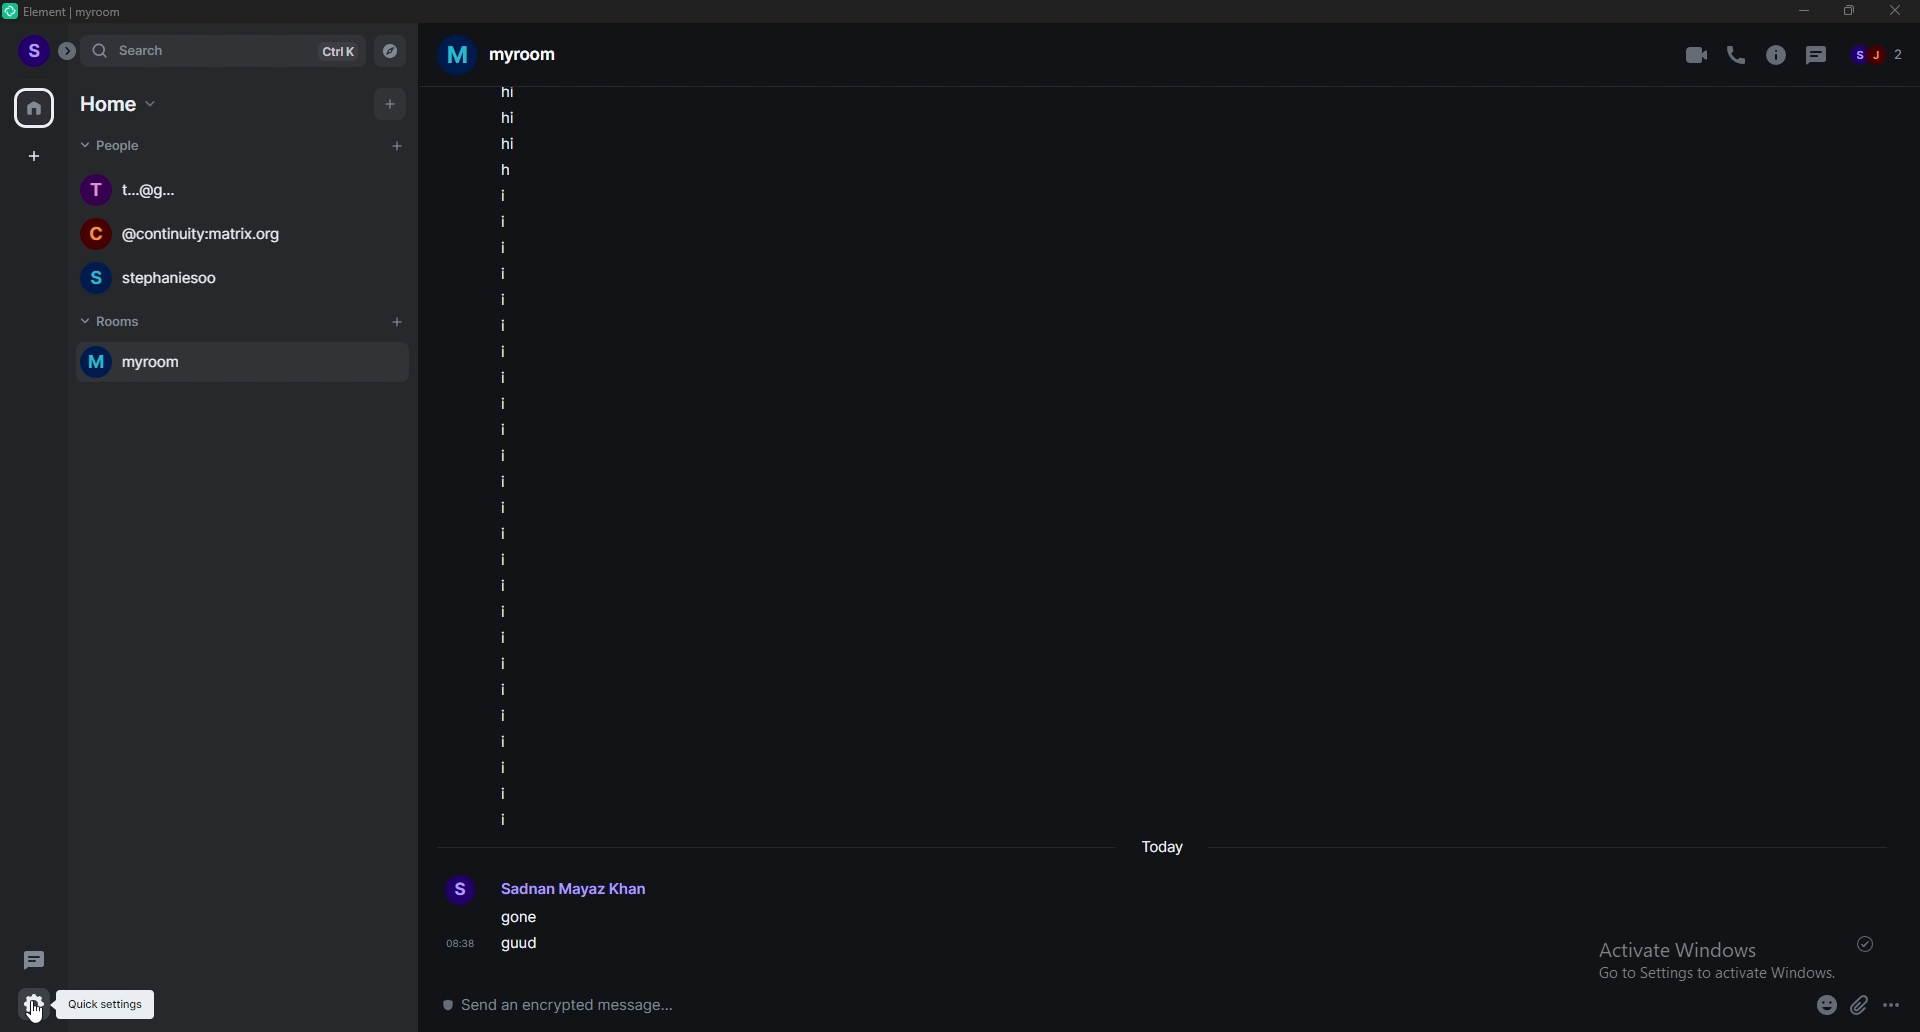 The width and height of the screenshot is (1920, 1032). What do you see at coordinates (115, 145) in the screenshot?
I see `people` at bounding box center [115, 145].